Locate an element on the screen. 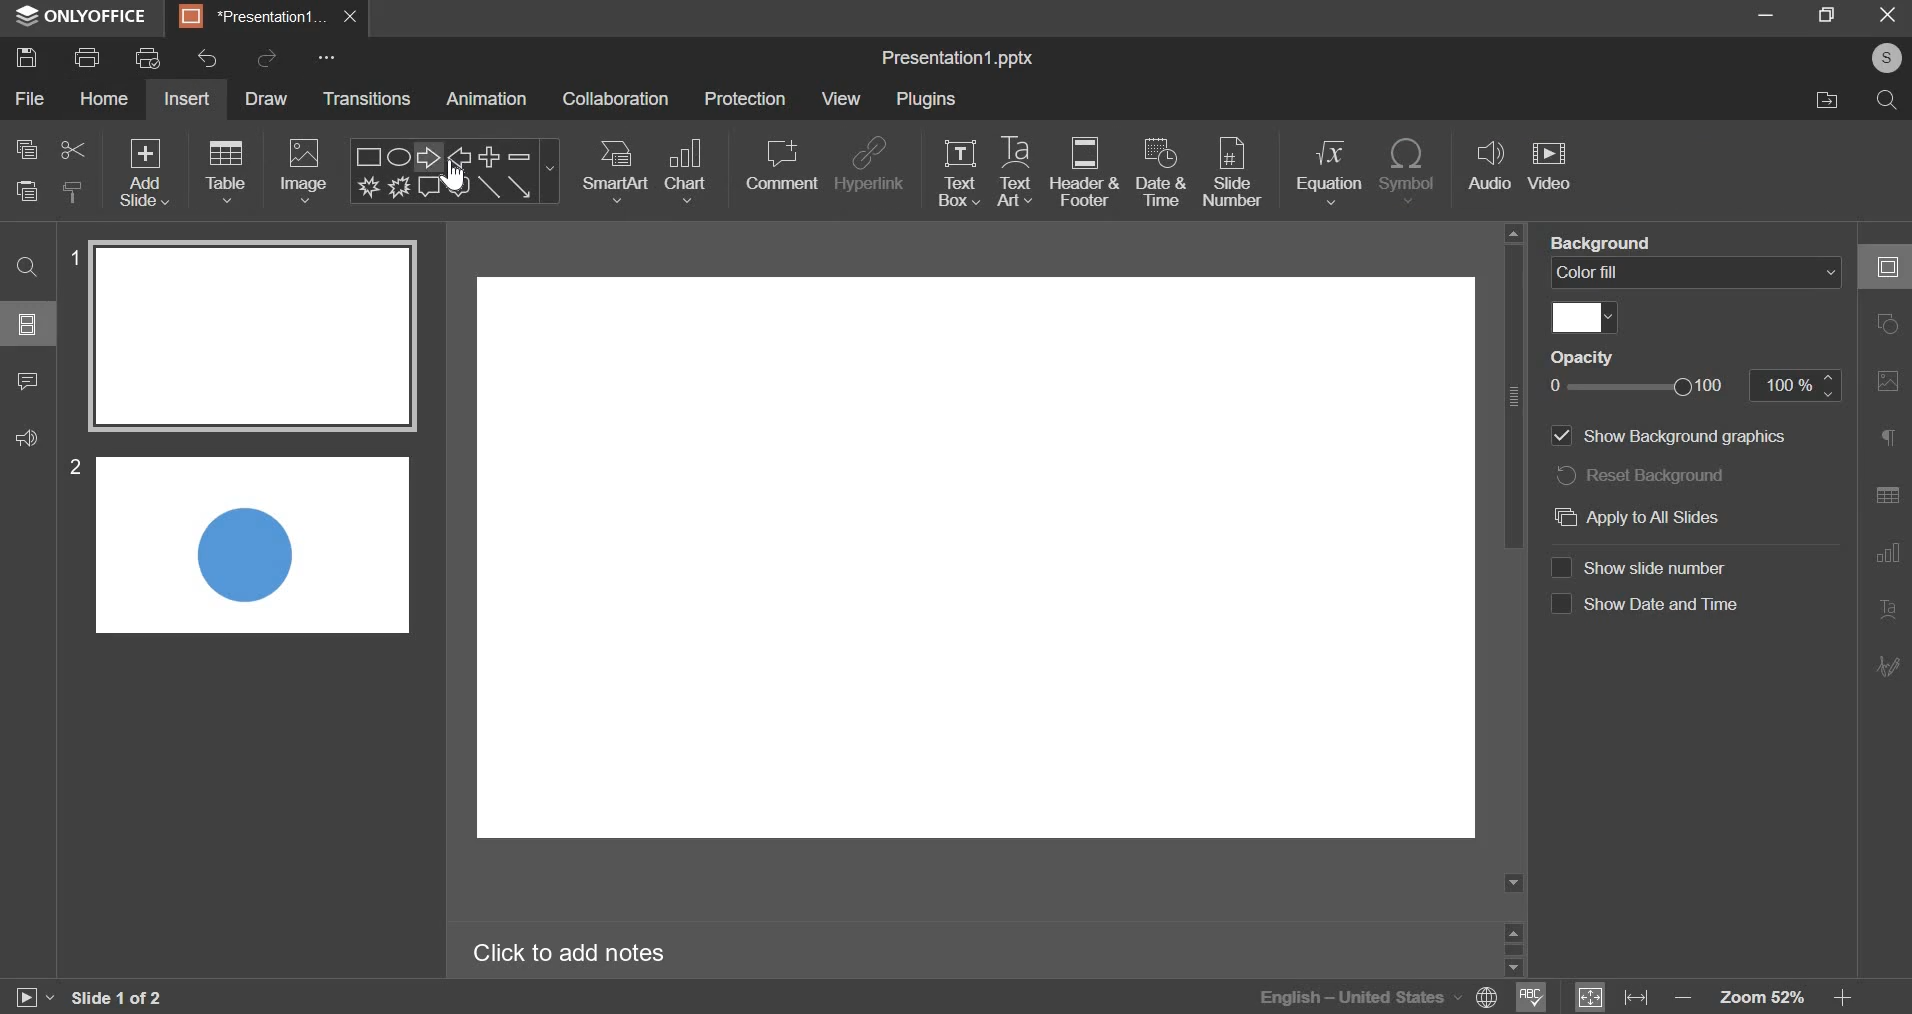 Image resolution: width=1912 pixels, height=1014 pixels. slide 1 preview is located at coordinates (256, 337).